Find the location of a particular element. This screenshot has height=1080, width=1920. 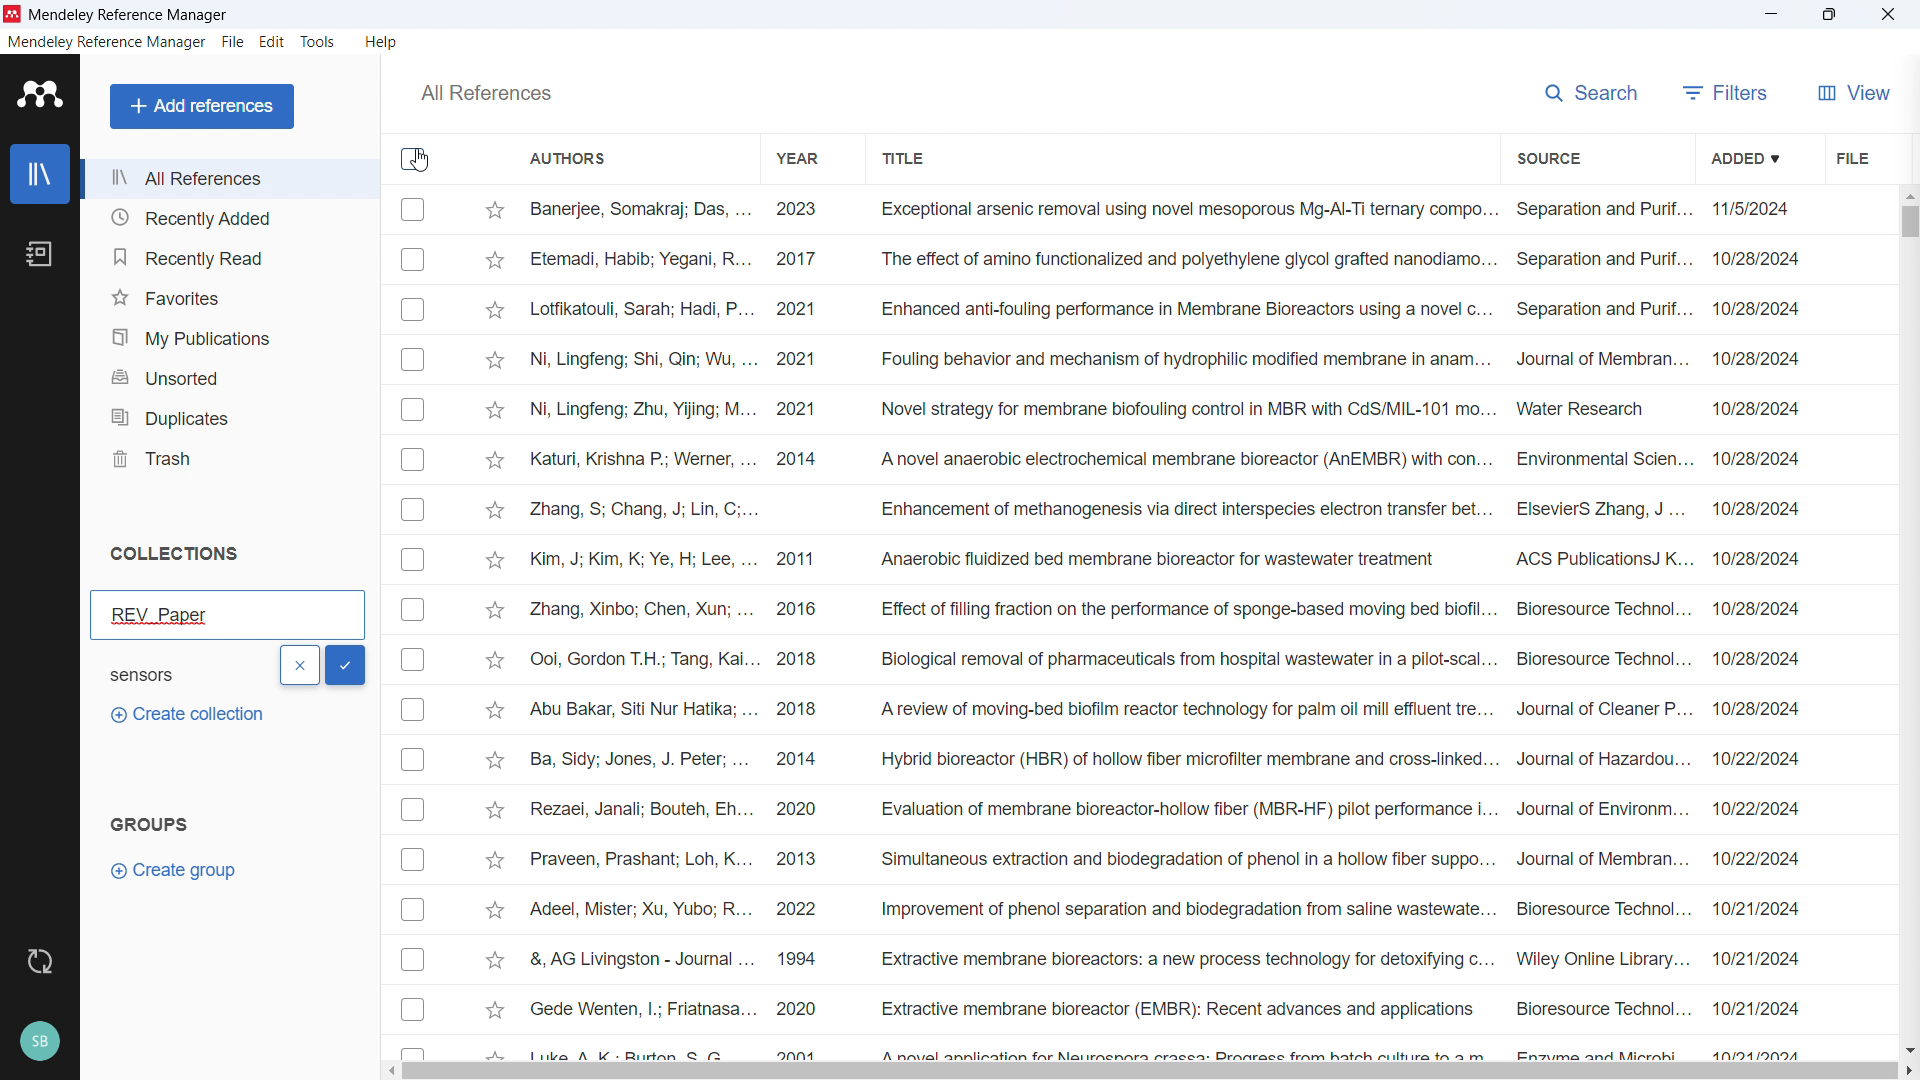

Star mark respective publication is located at coordinates (494, 710).